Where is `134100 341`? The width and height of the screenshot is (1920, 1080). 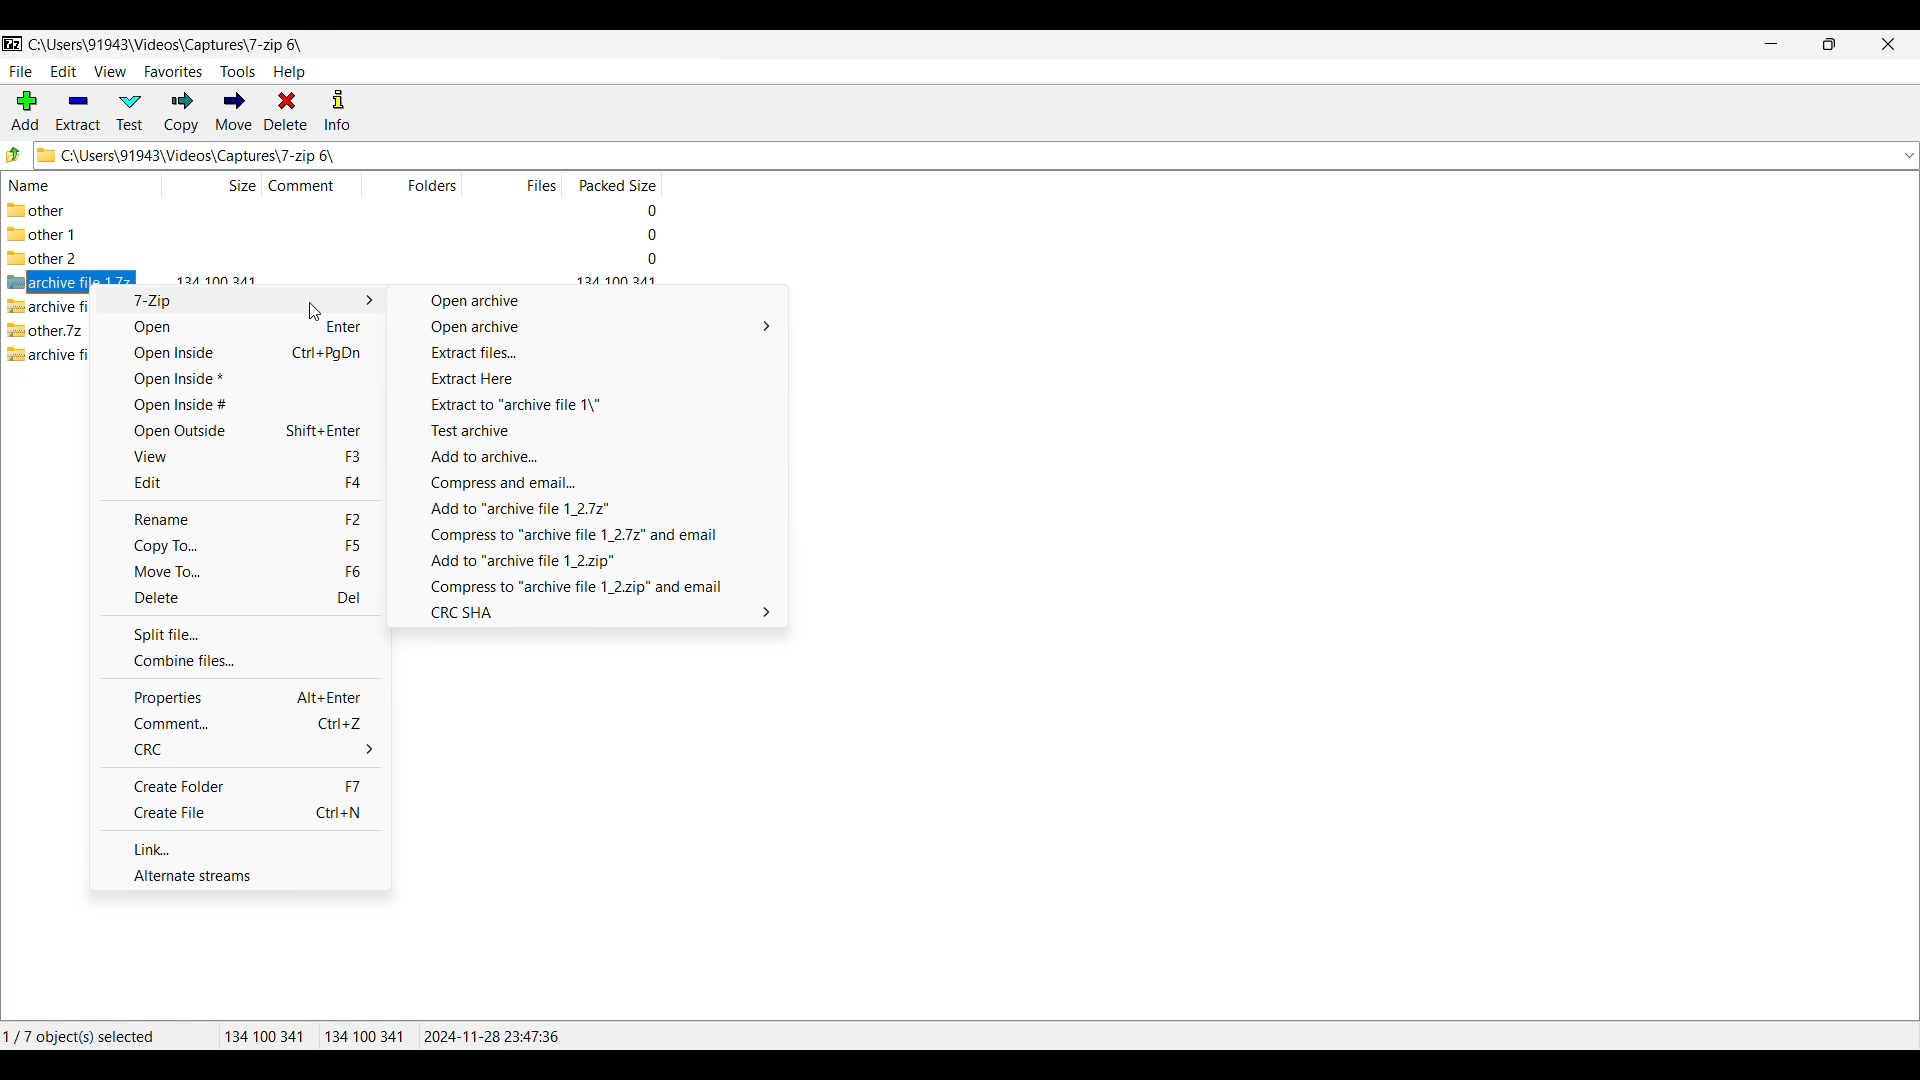
134100 341 is located at coordinates (364, 1037).